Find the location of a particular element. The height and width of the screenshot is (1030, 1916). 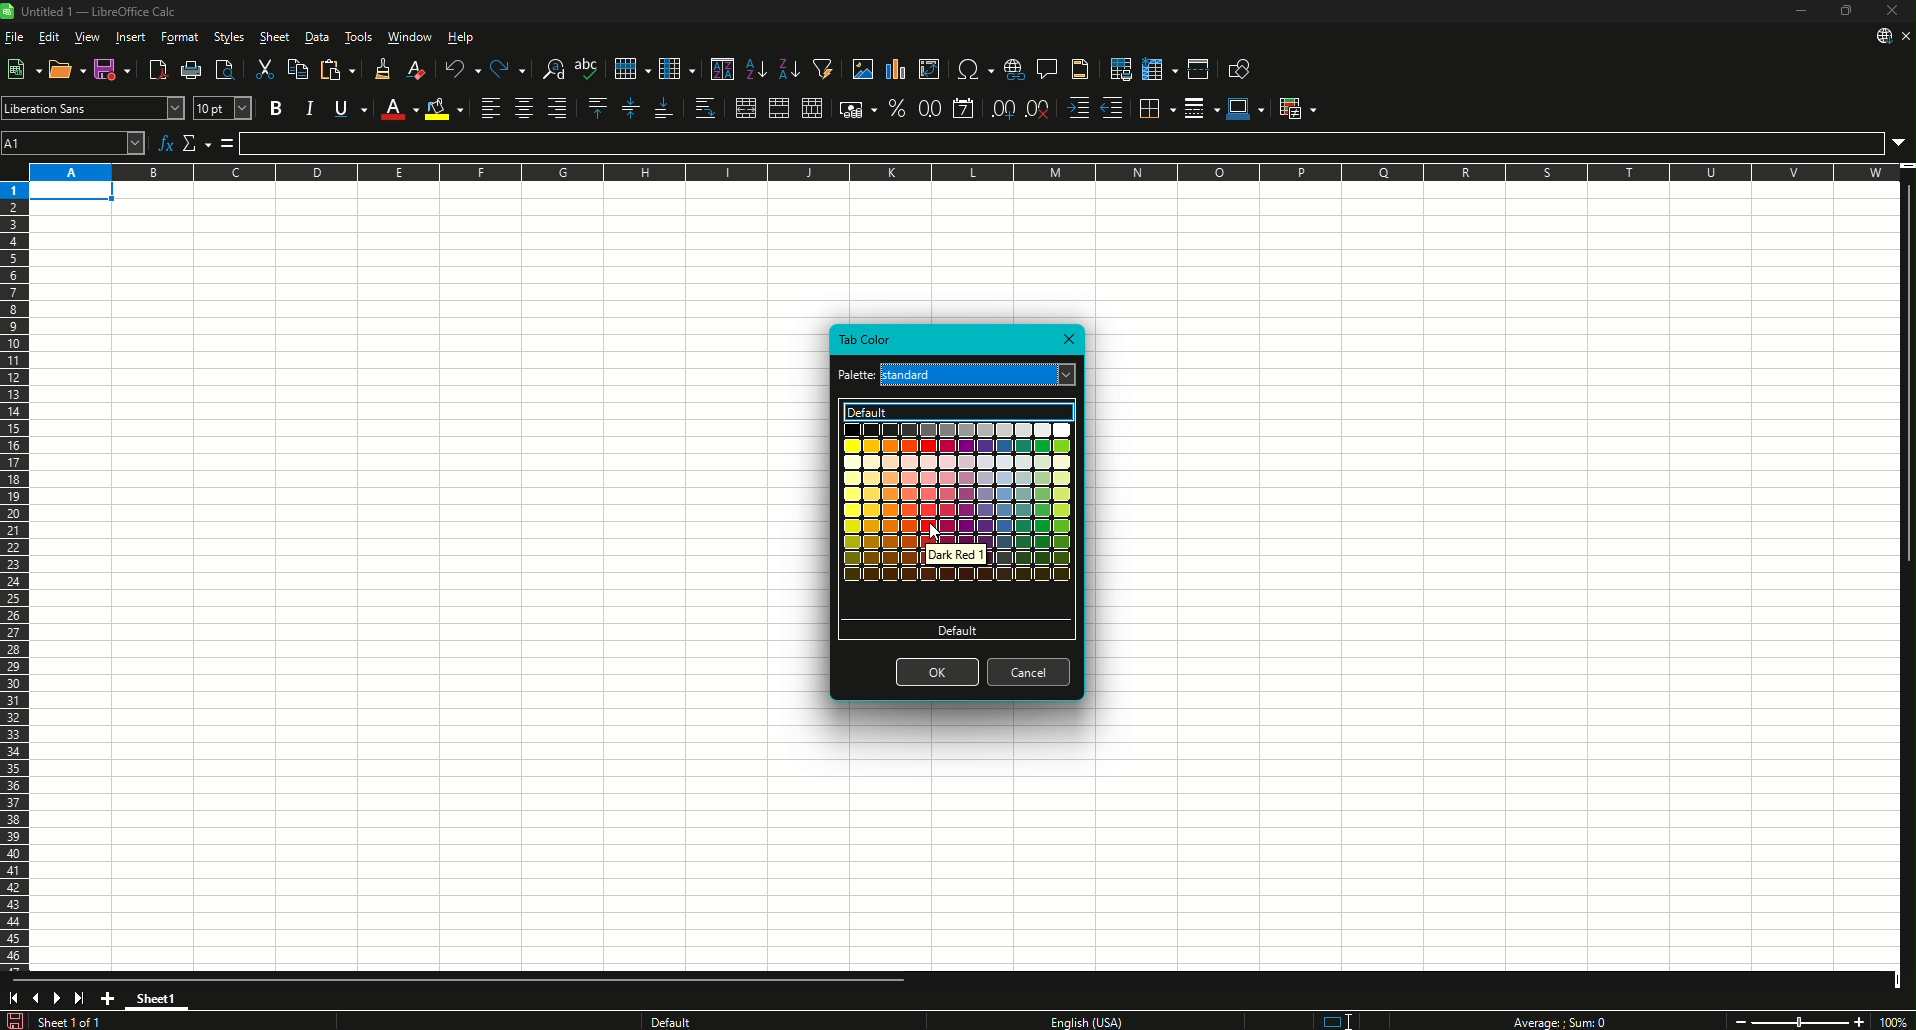

Auto Filter is located at coordinates (824, 69).